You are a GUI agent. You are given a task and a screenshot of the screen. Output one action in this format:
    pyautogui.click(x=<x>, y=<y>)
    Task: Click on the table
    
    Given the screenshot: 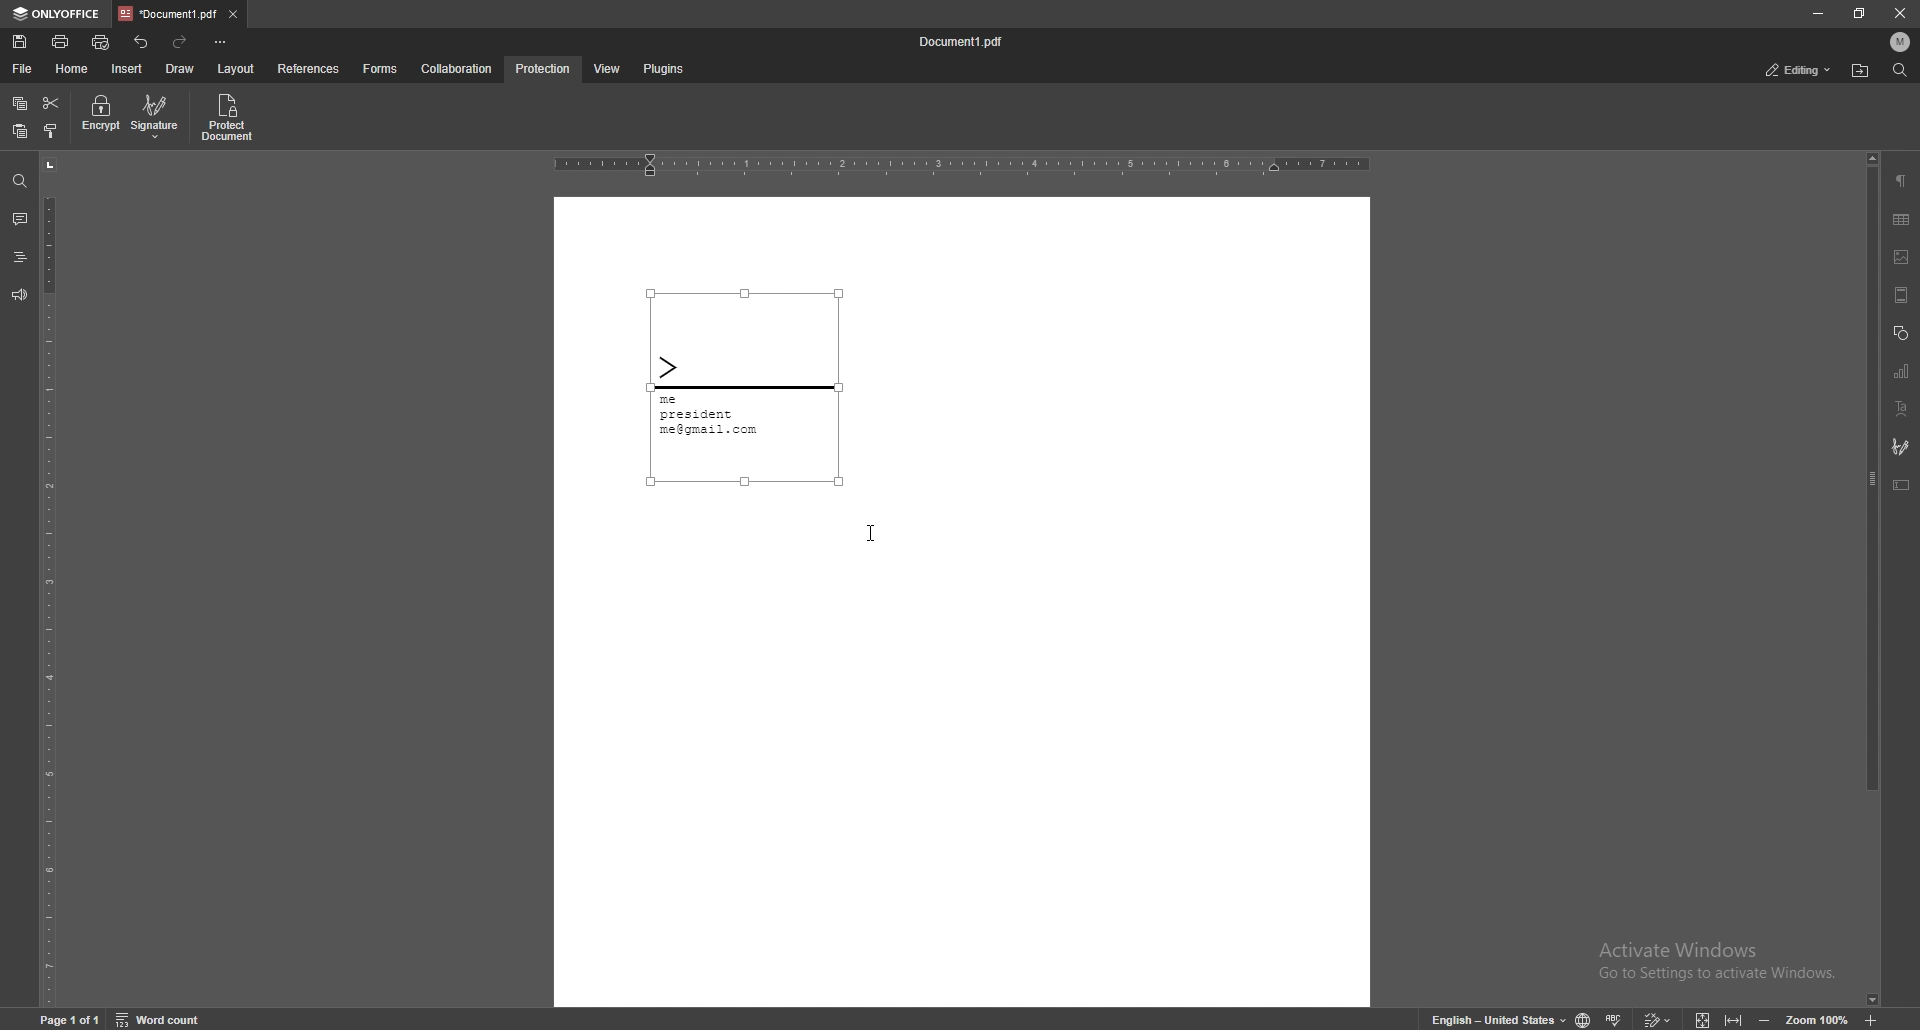 What is the action you would take?
    pyautogui.click(x=1901, y=220)
    